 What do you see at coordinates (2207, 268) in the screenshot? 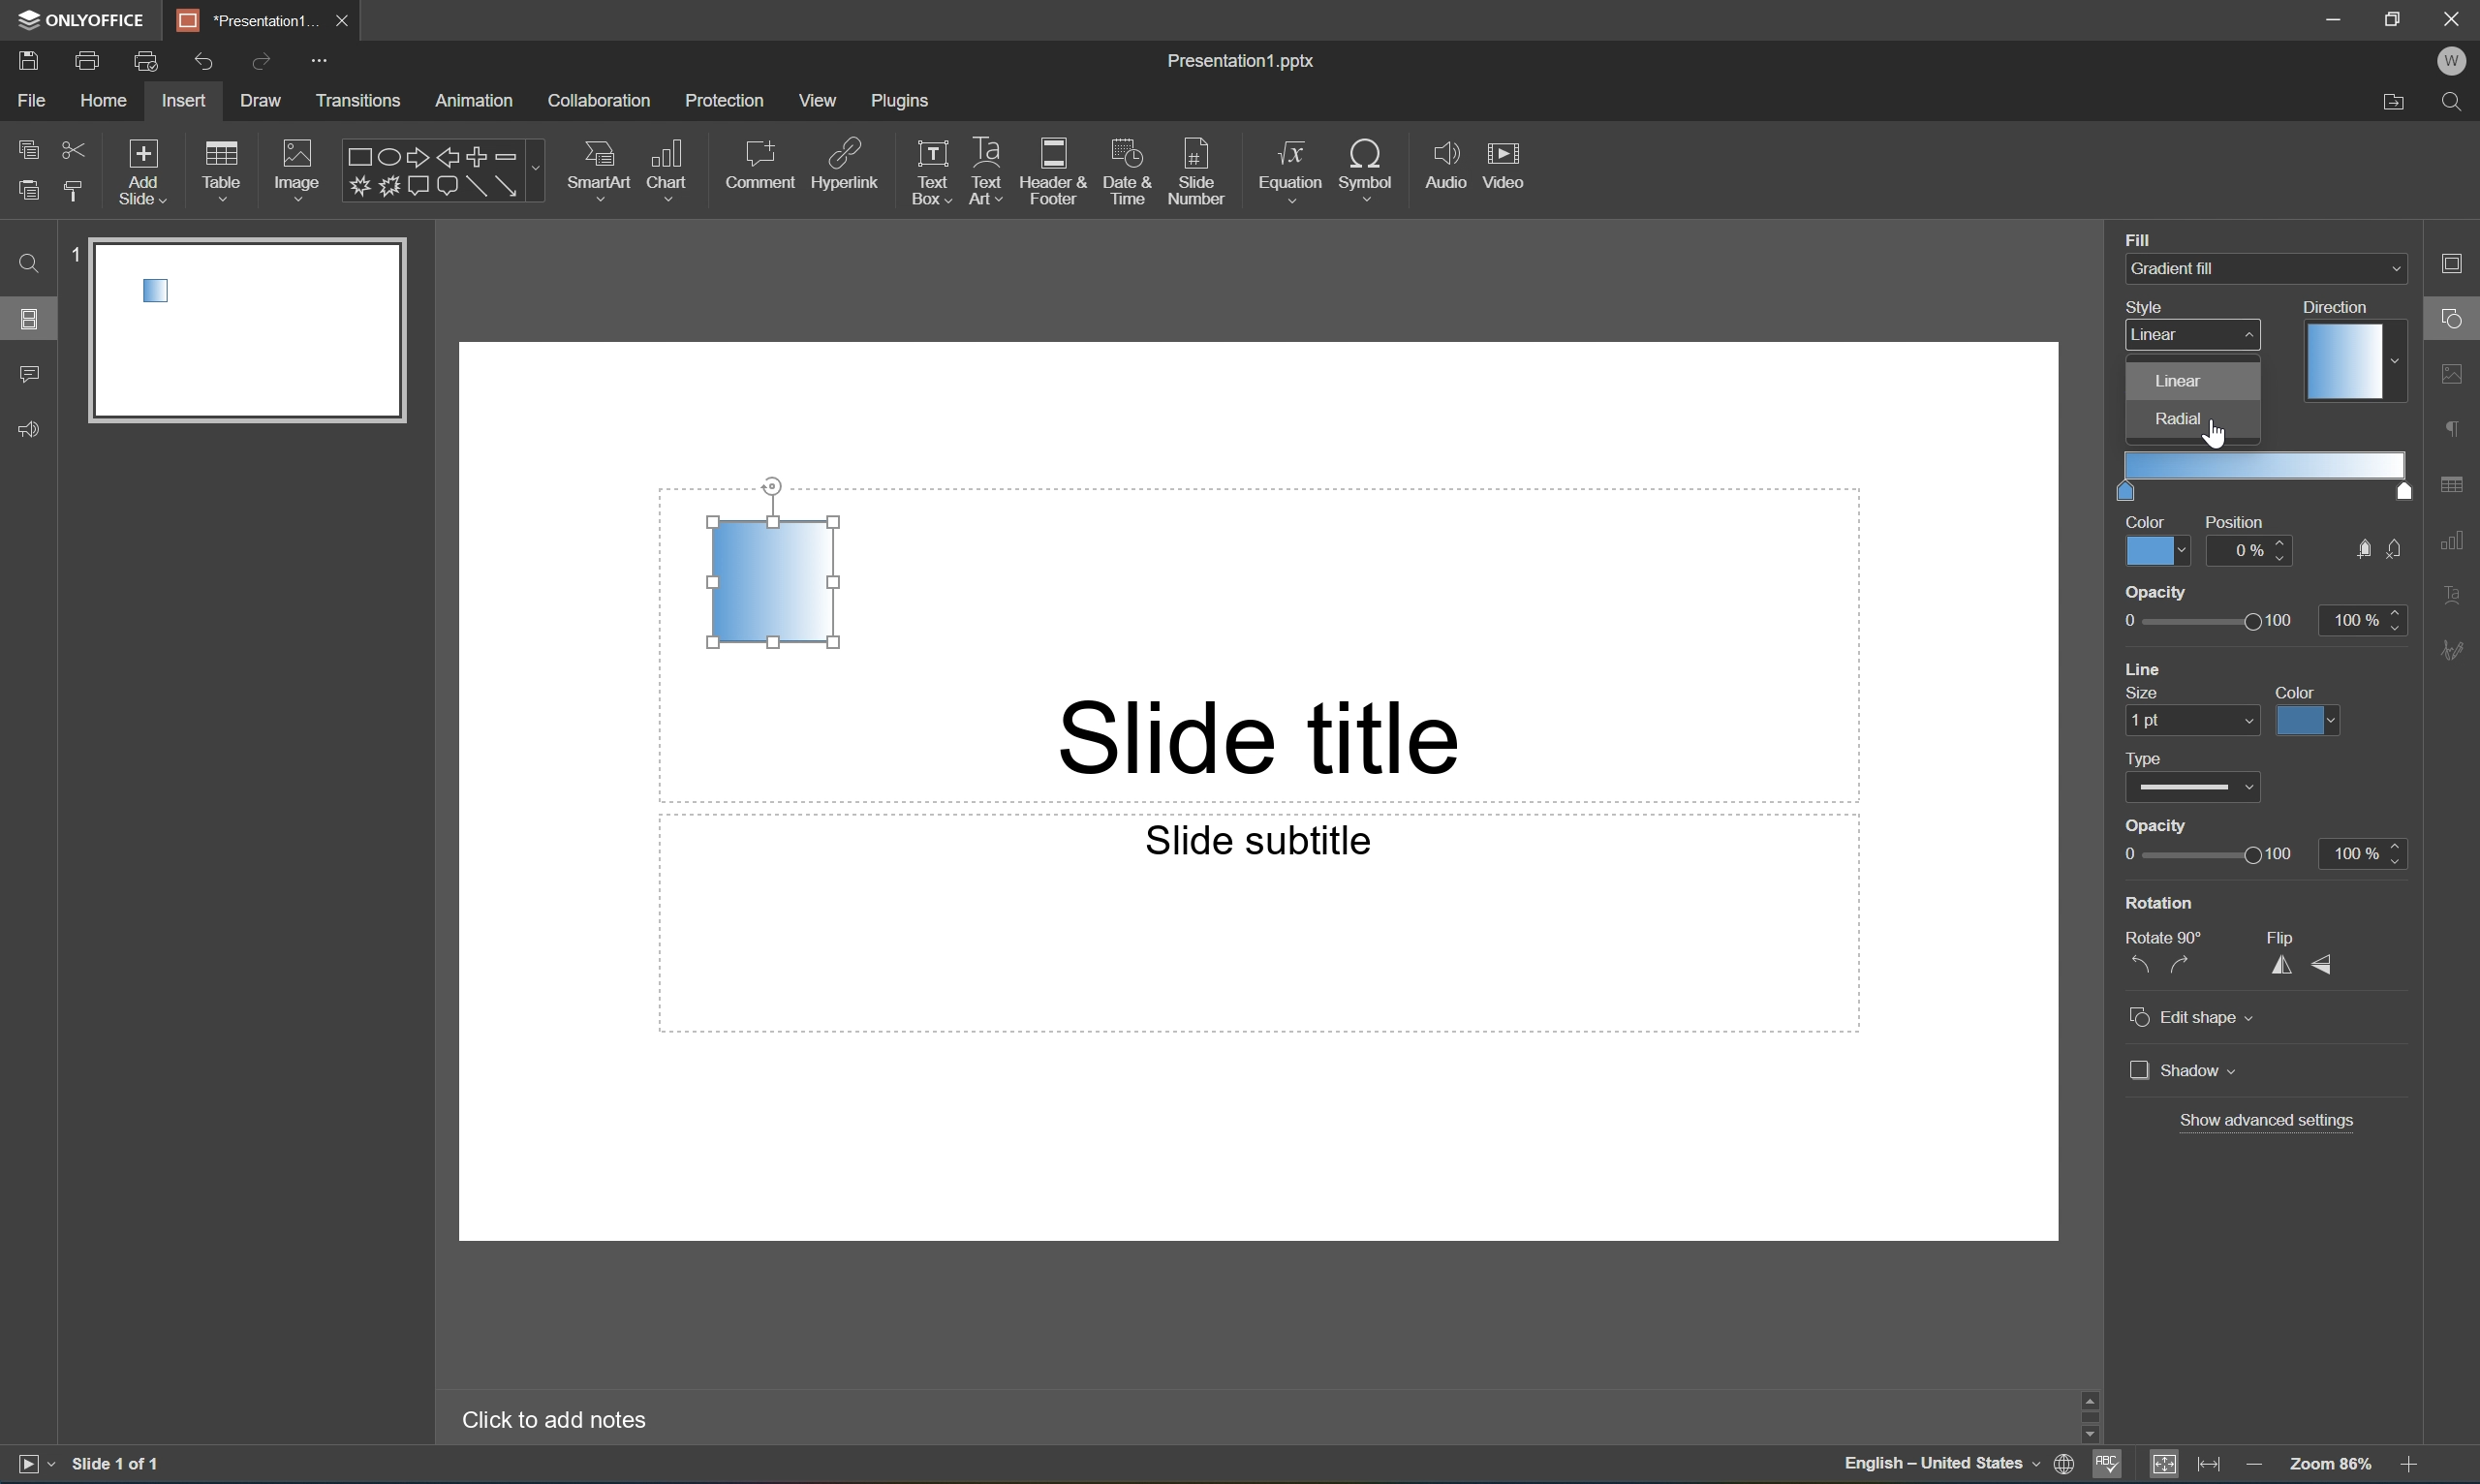
I see `Gradient fill` at bounding box center [2207, 268].